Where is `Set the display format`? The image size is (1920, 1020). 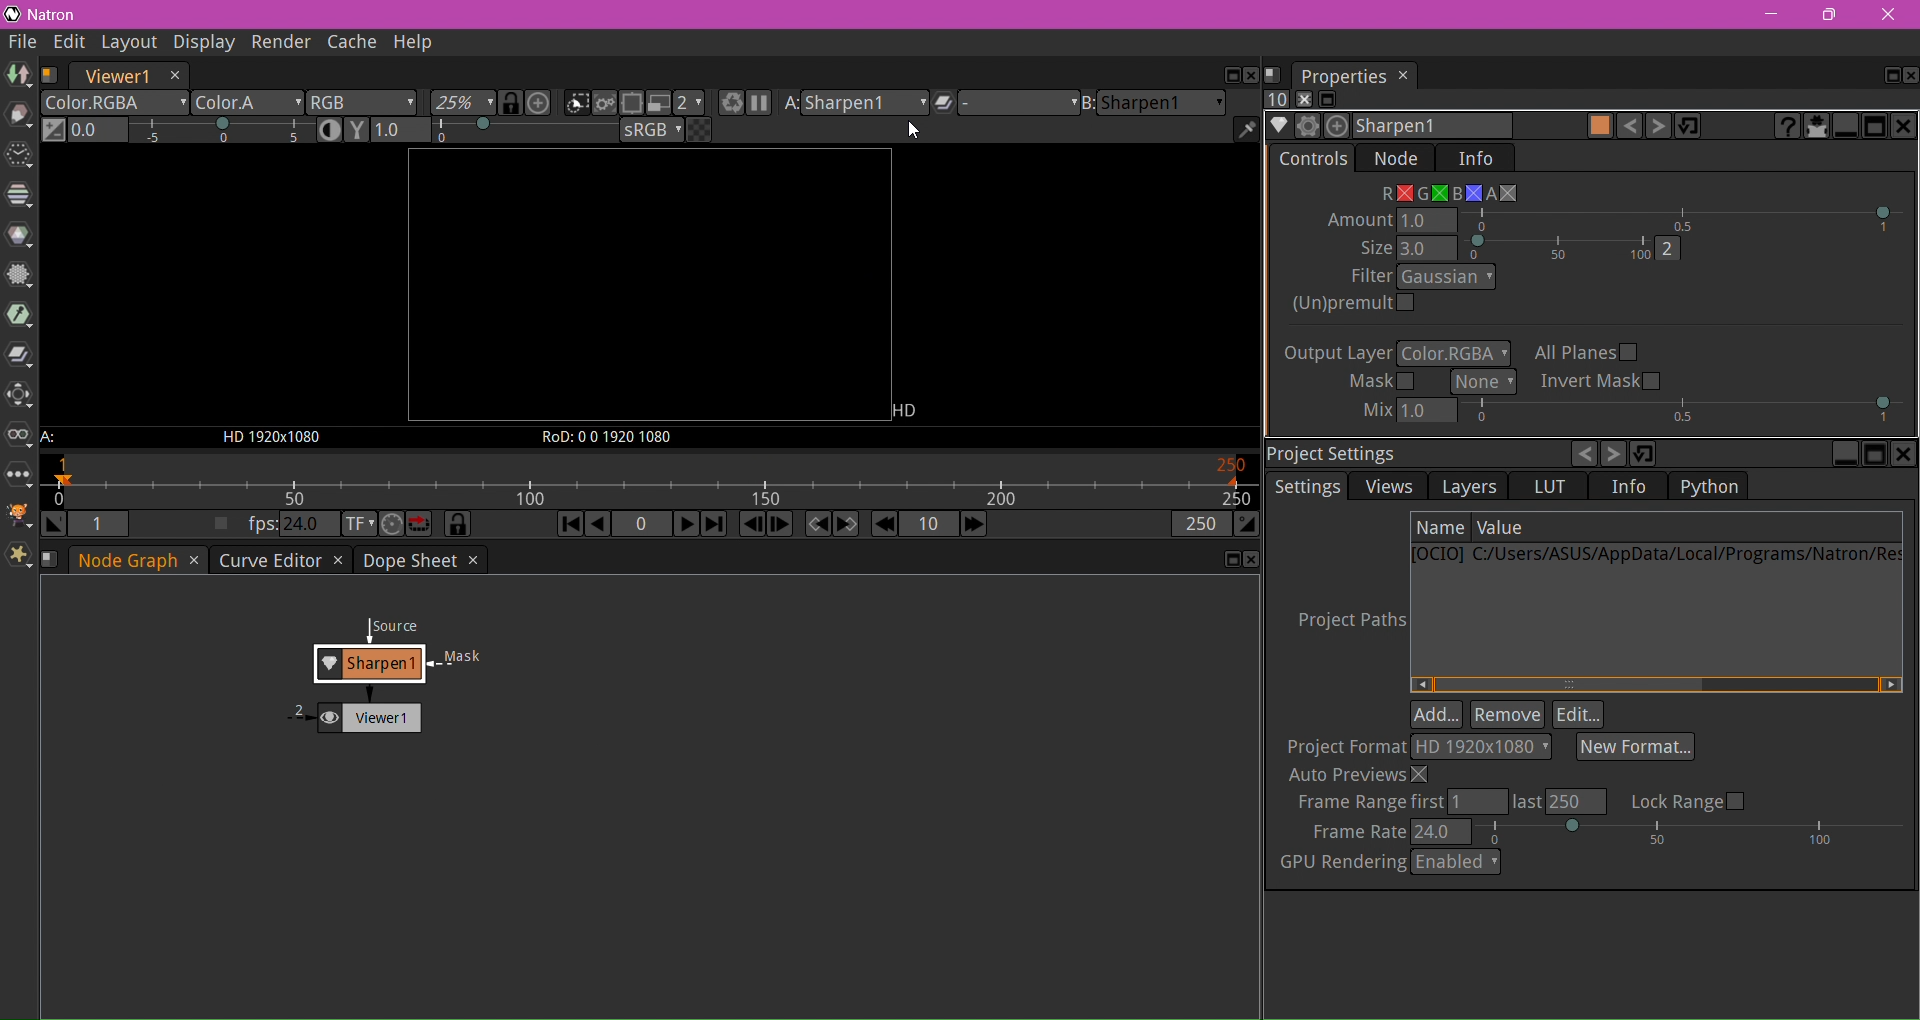 Set the display format is located at coordinates (357, 525).